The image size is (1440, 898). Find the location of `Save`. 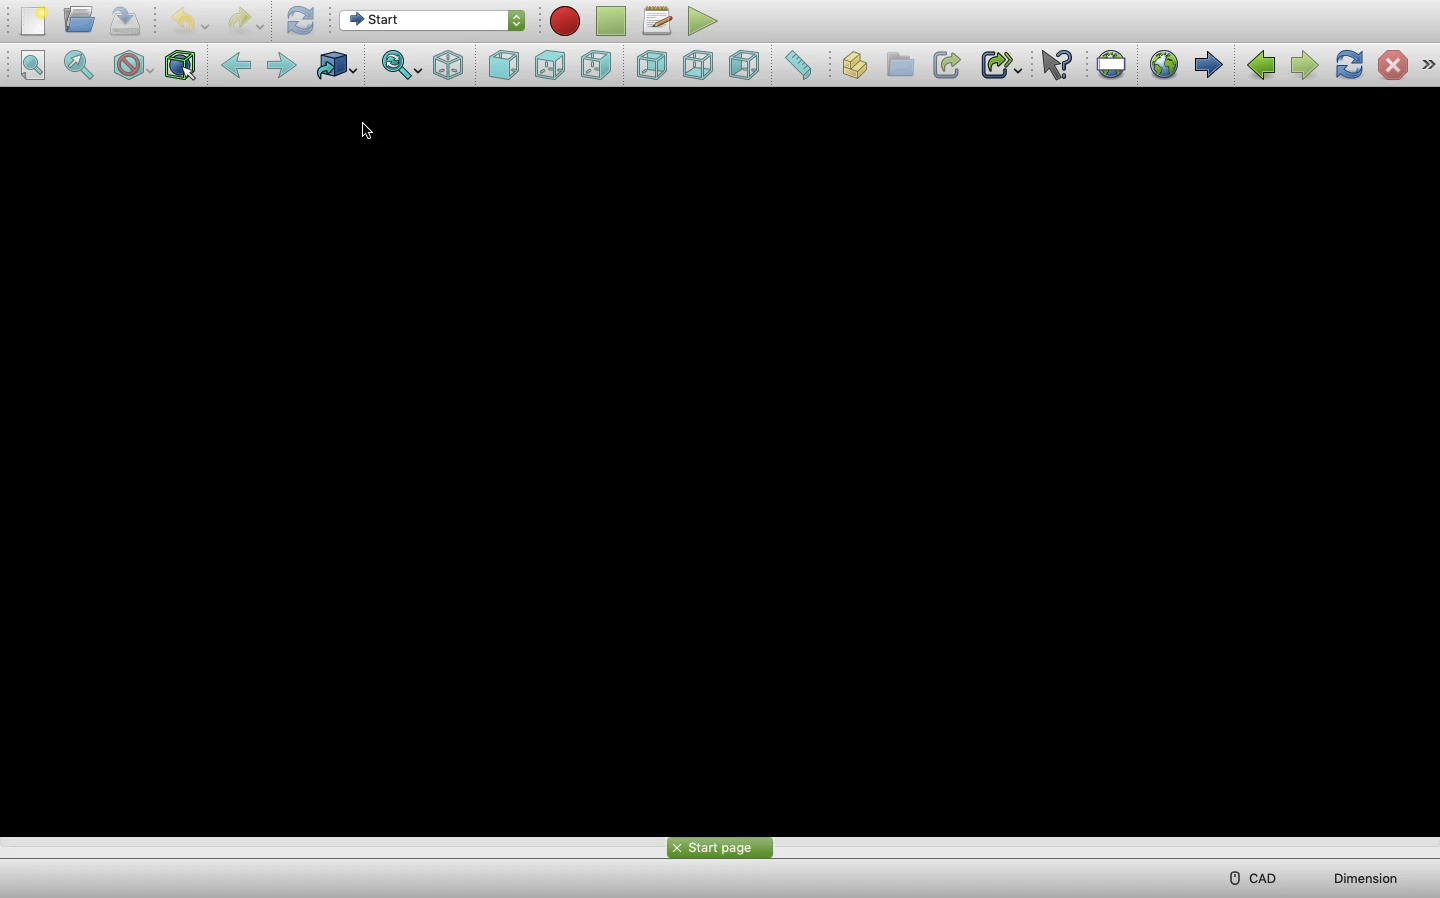

Save is located at coordinates (125, 20).